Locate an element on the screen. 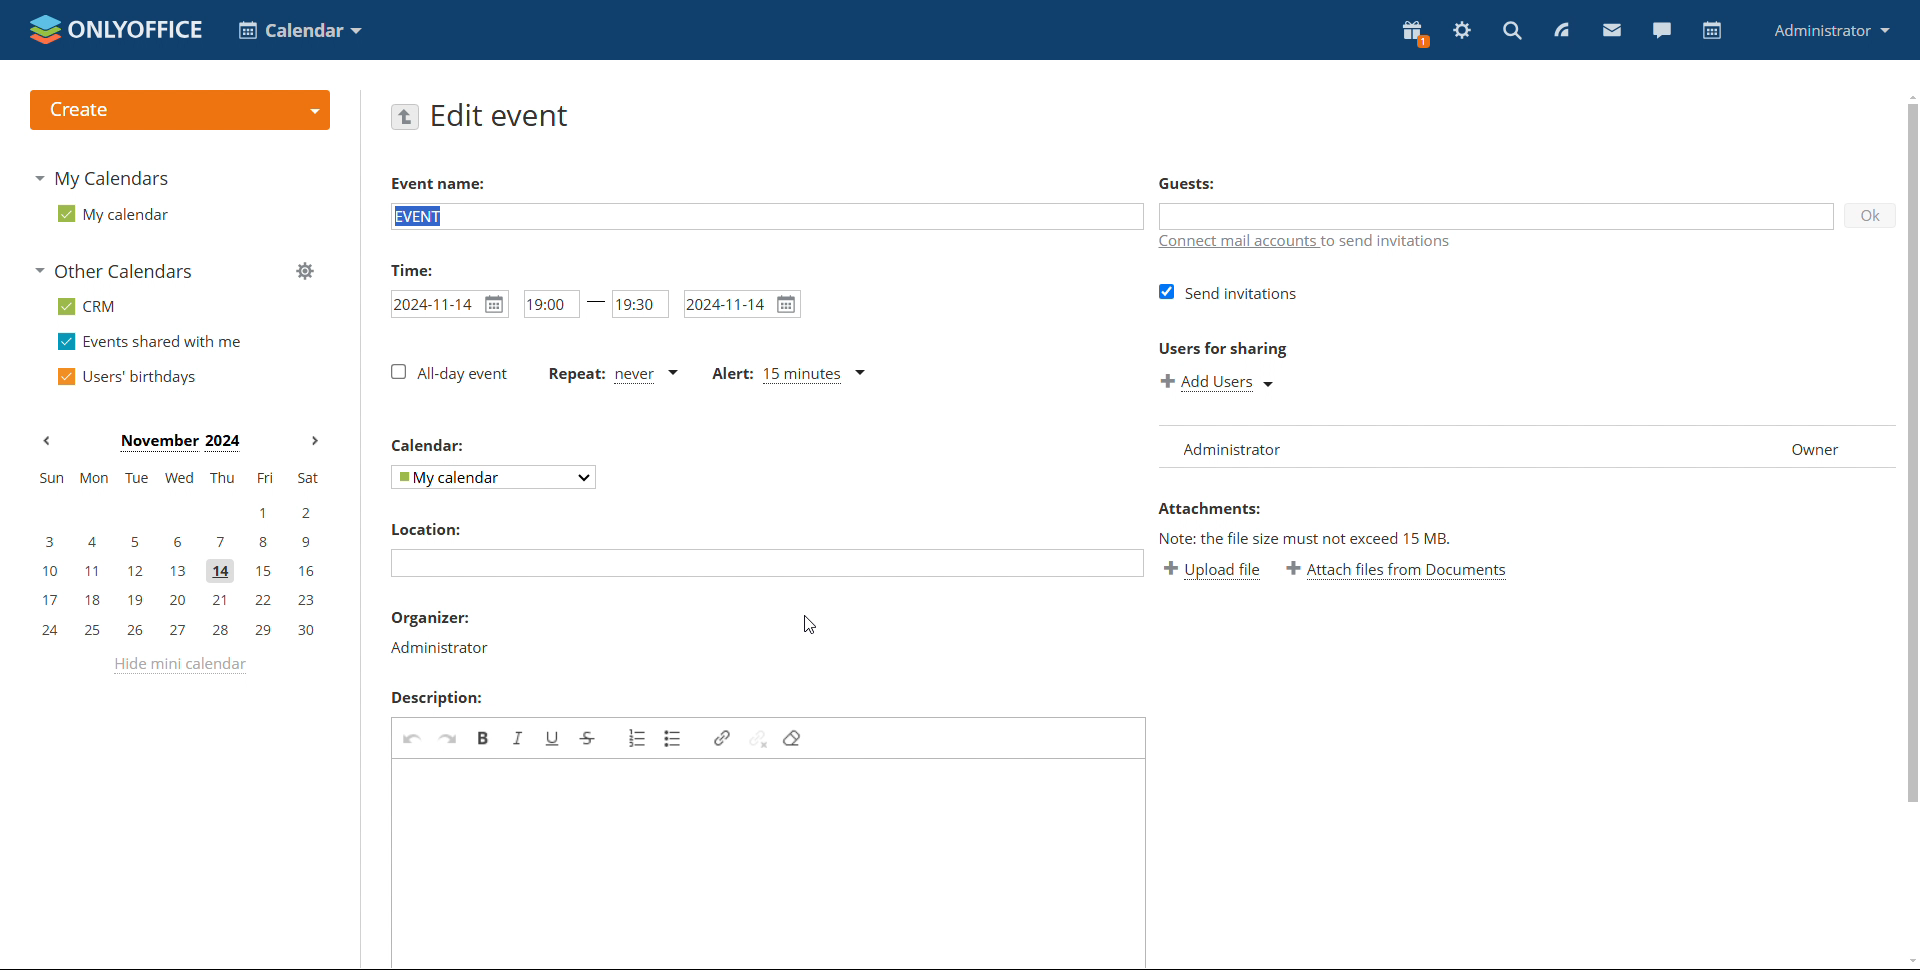 The height and width of the screenshot is (970, 1920). underline is located at coordinates (552, 738).